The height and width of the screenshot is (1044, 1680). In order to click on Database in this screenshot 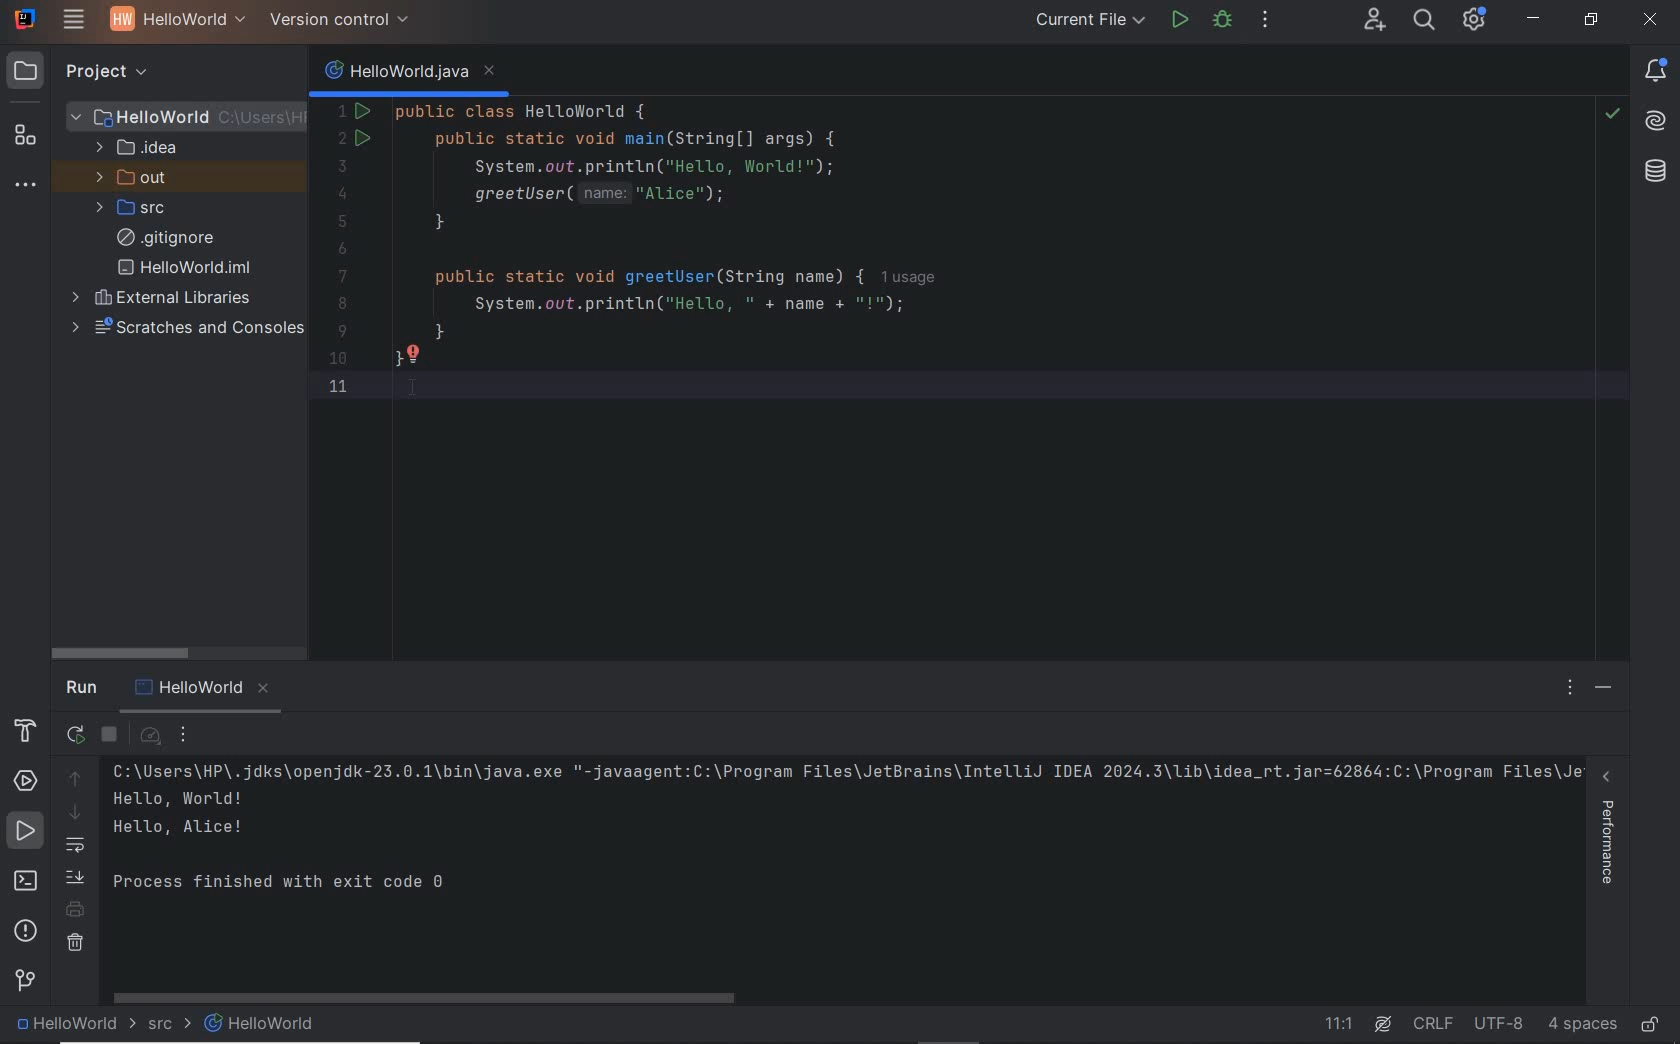, I will do `click(1654, 170)`.